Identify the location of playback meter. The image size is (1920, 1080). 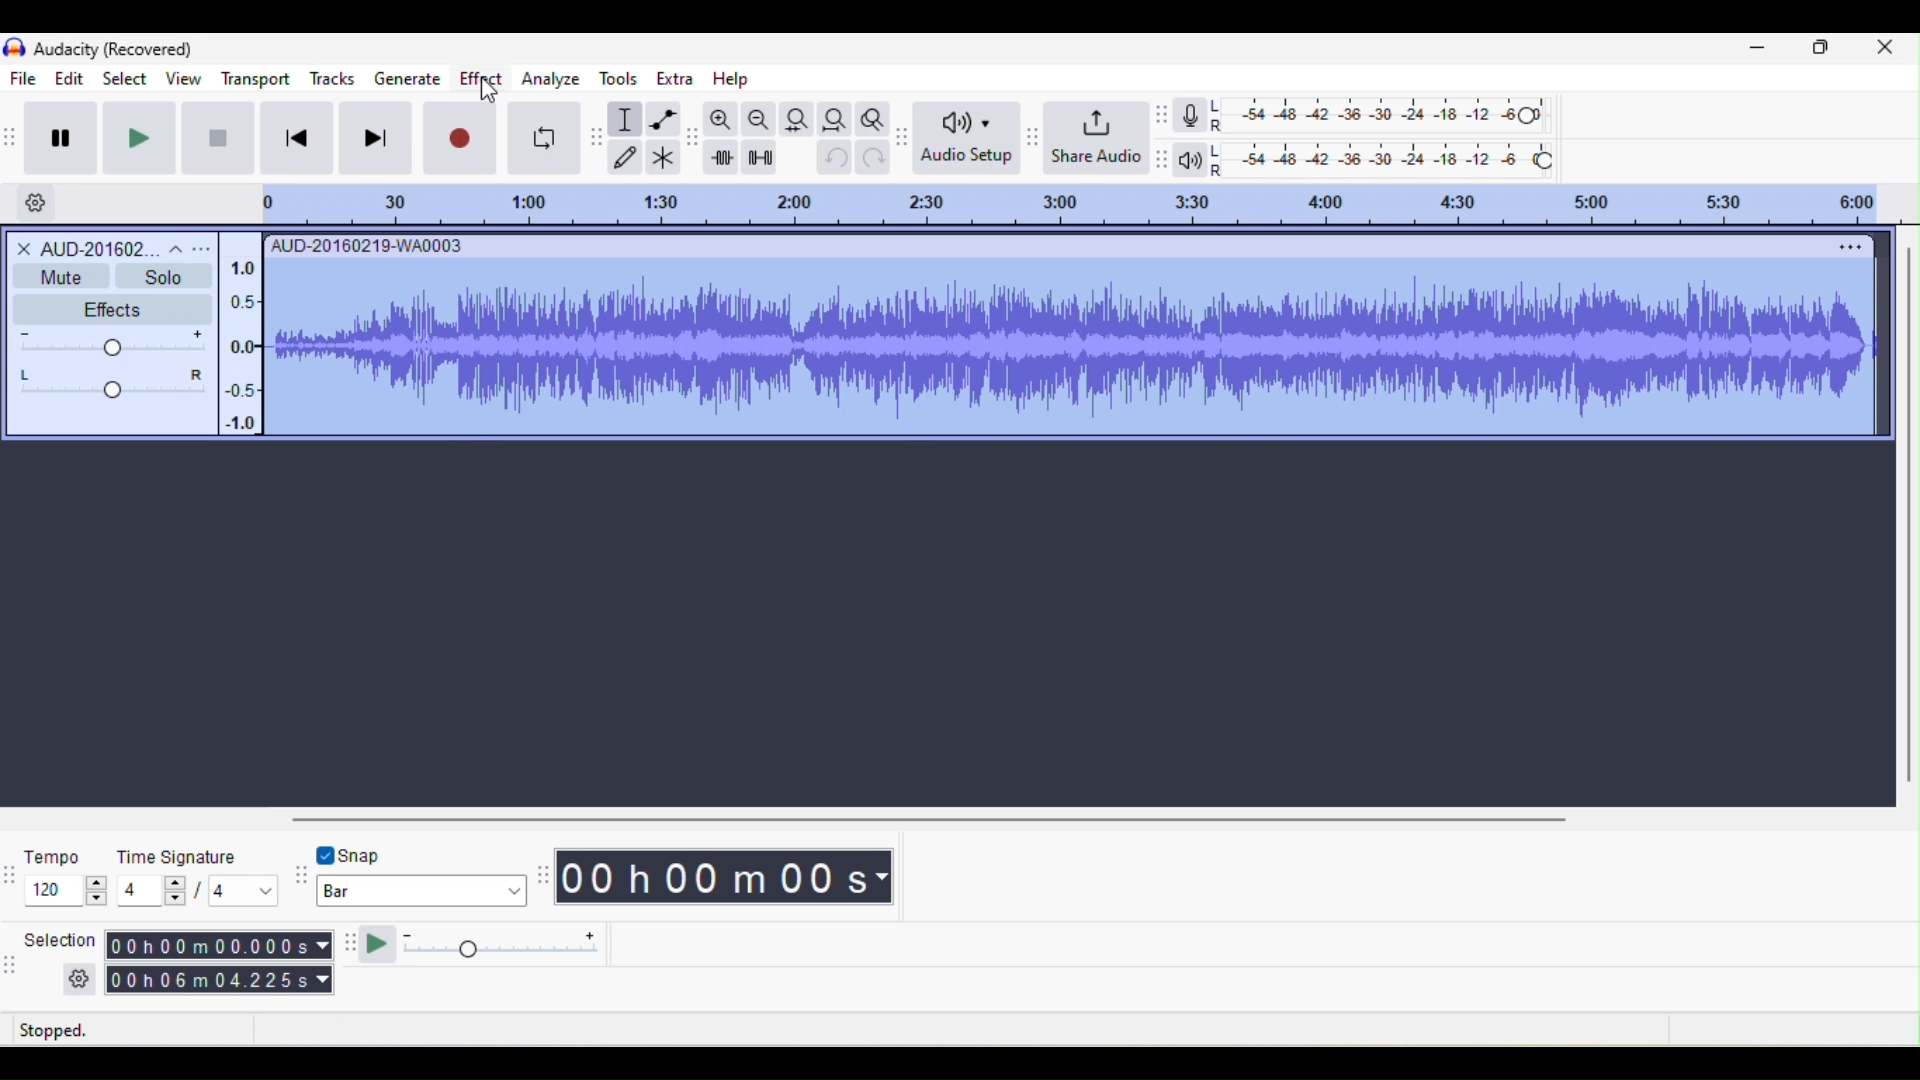
(1191, 163).